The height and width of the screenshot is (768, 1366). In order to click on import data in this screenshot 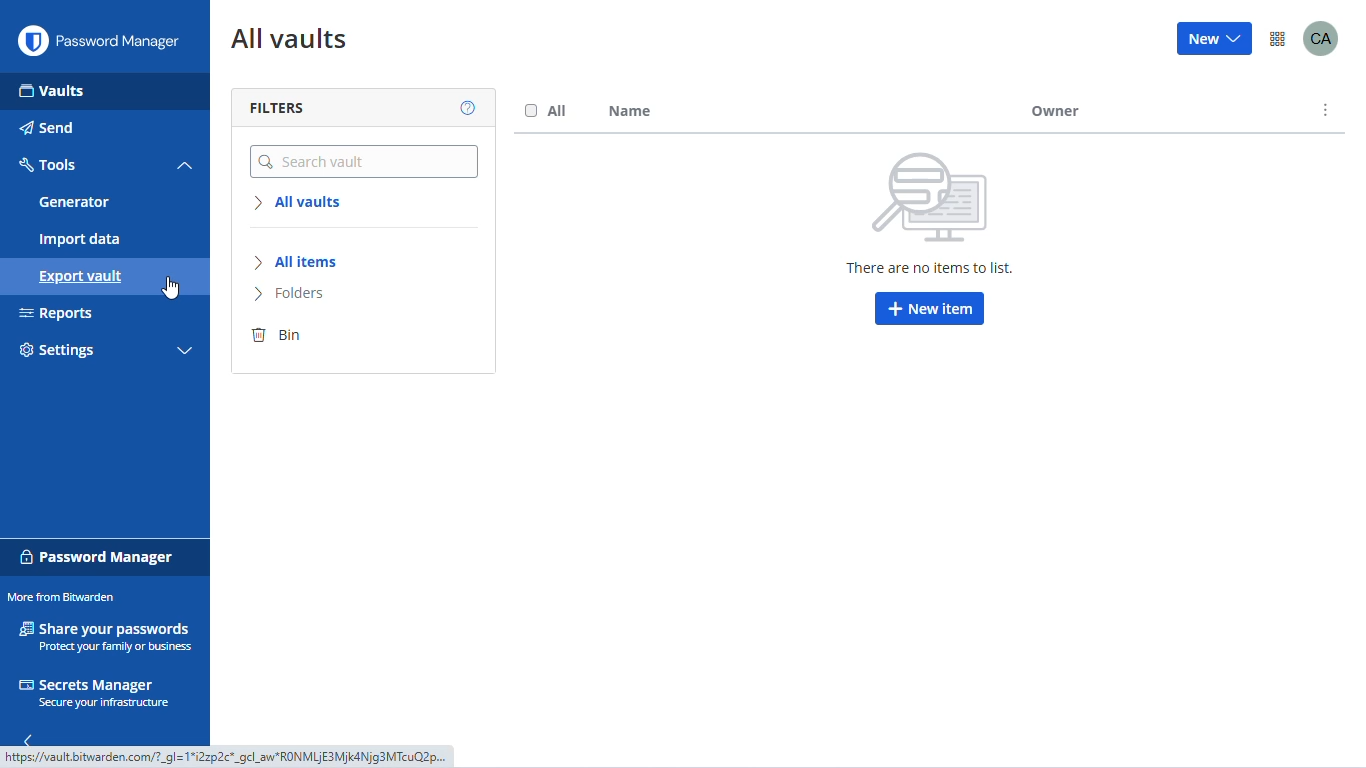, I will do `click(80, 240)`.